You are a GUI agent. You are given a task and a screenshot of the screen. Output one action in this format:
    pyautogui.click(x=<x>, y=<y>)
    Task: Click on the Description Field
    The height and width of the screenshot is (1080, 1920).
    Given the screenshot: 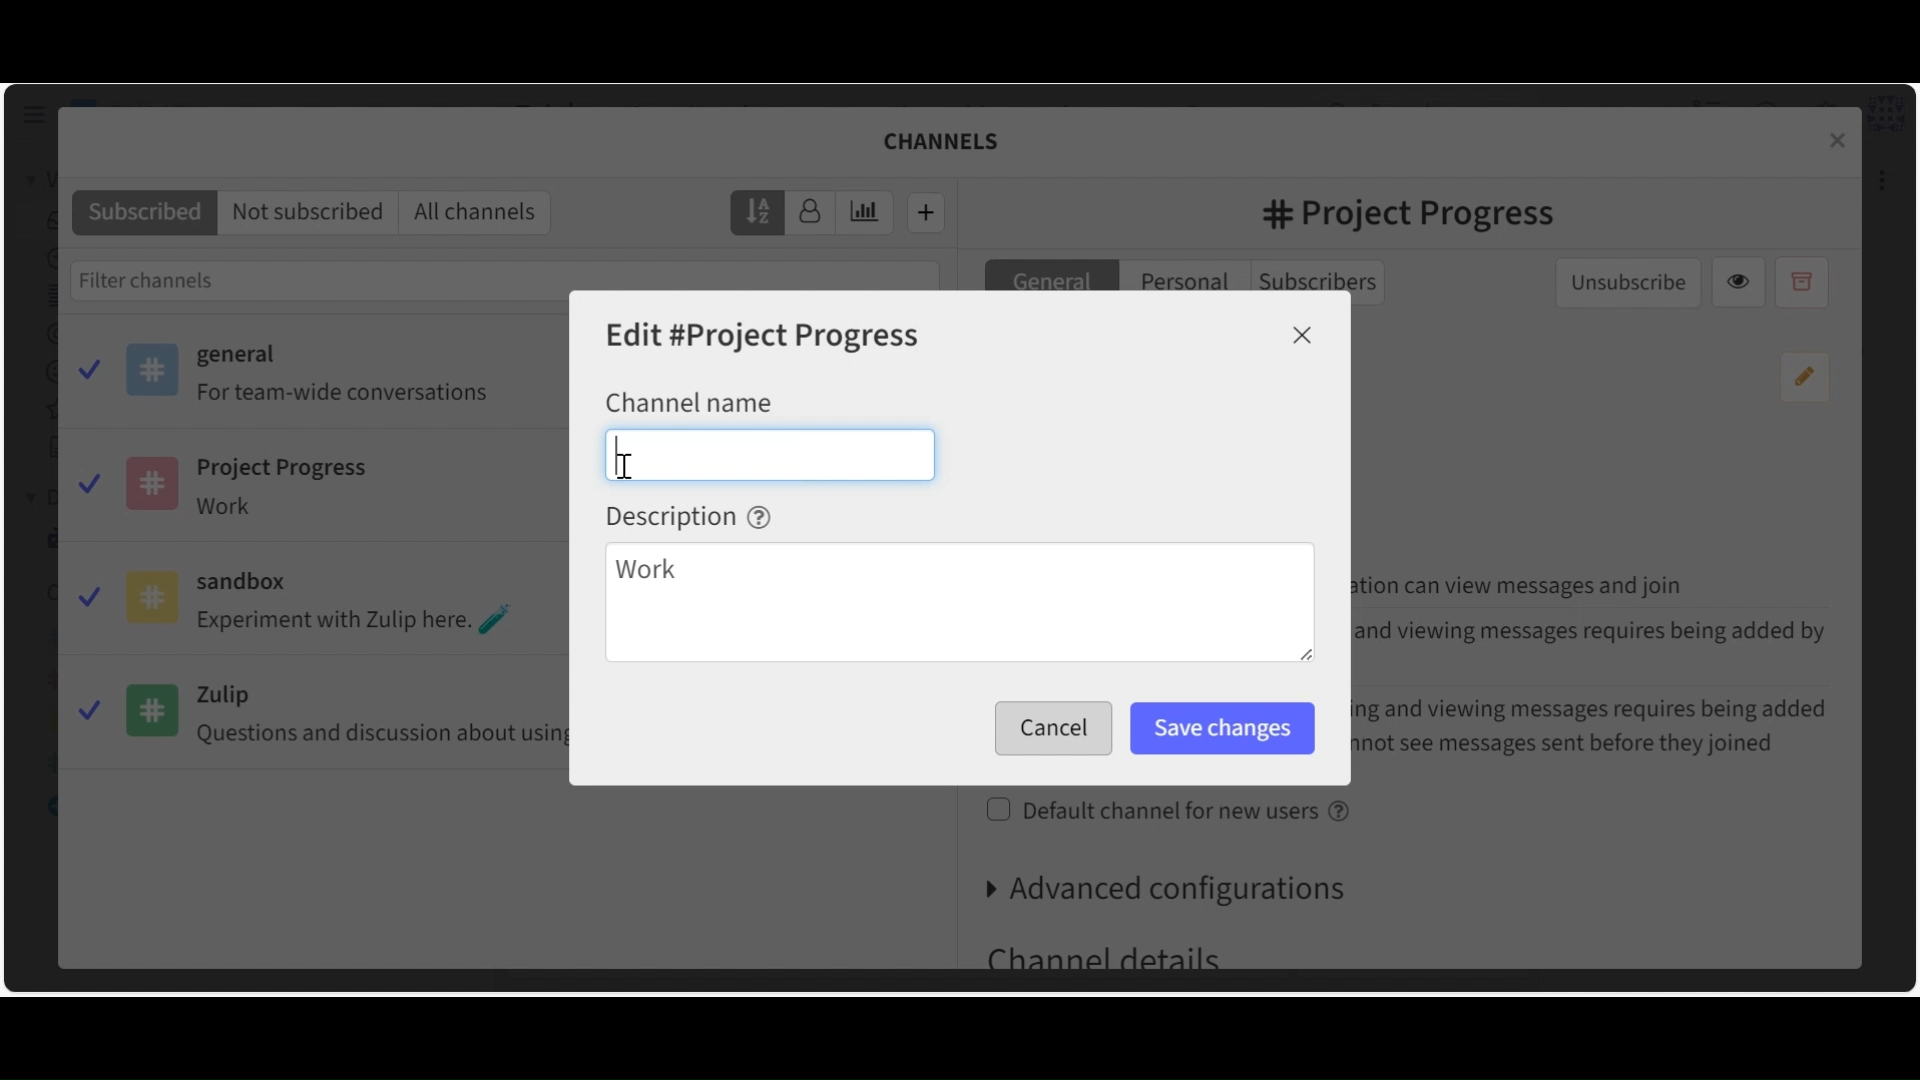 What is the action you would take?
    pyautogui.click(x=959, y=605)
    